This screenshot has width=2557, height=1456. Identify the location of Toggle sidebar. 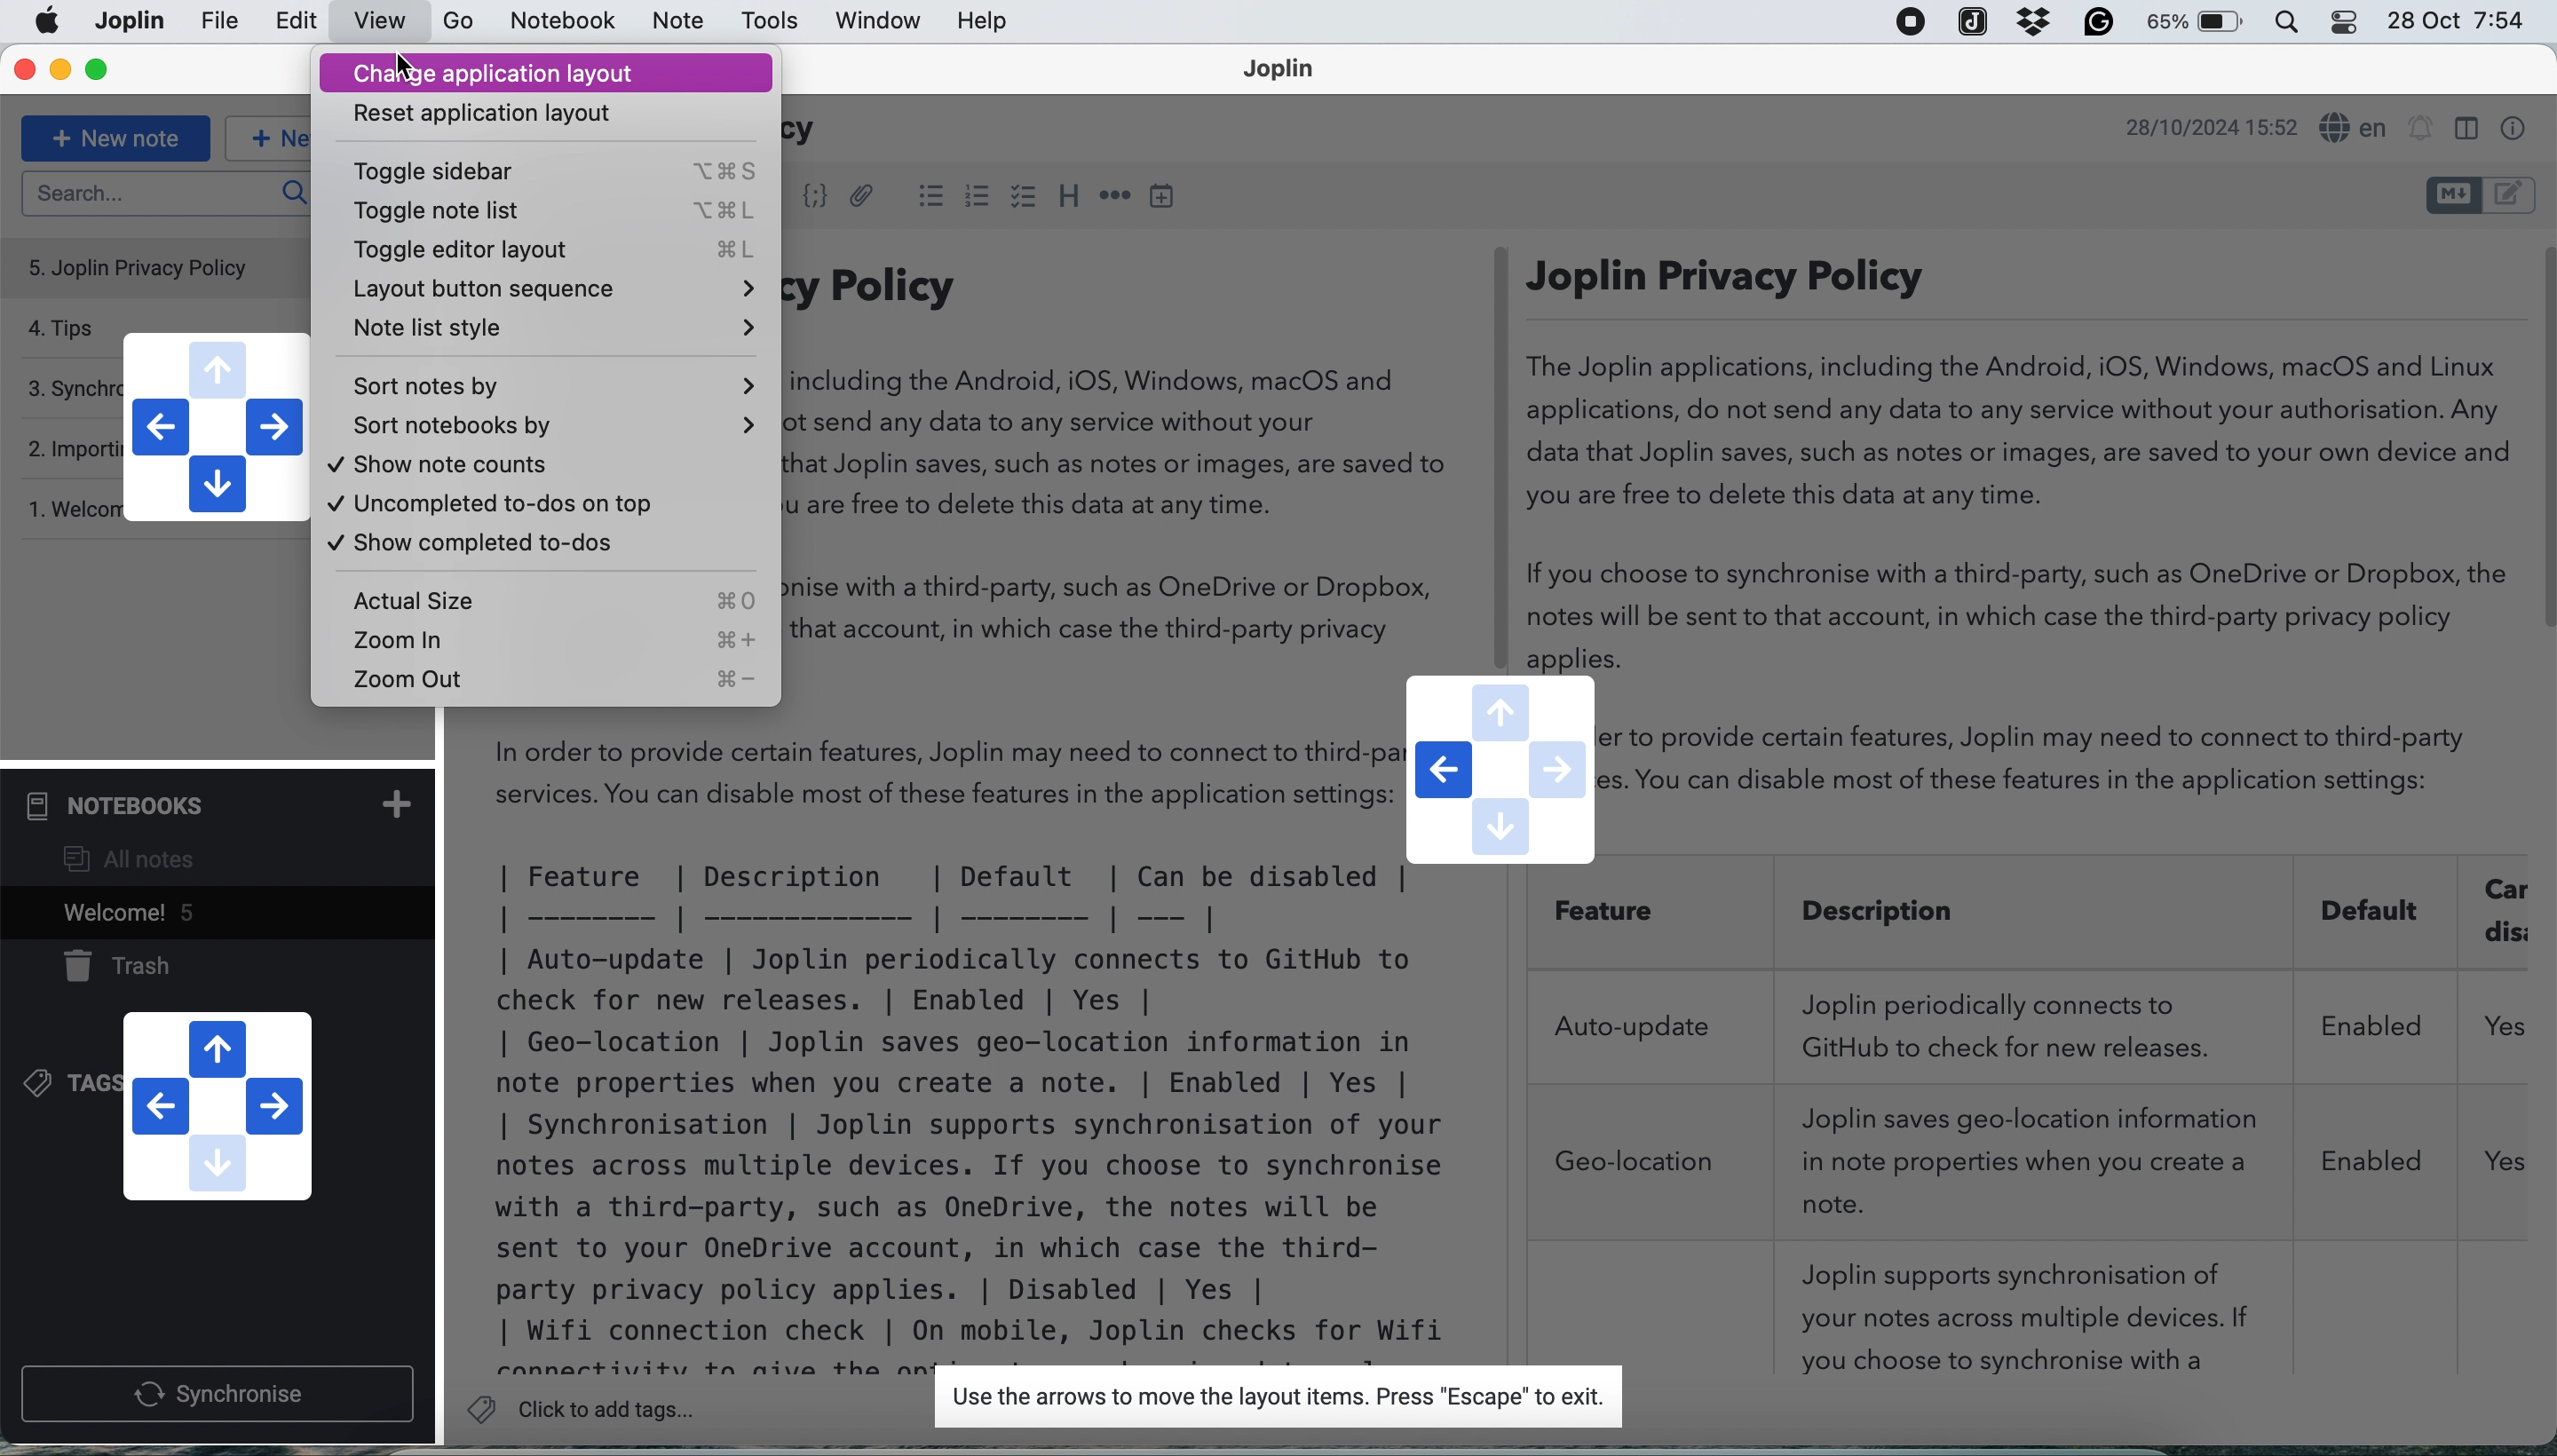
(549, 171).